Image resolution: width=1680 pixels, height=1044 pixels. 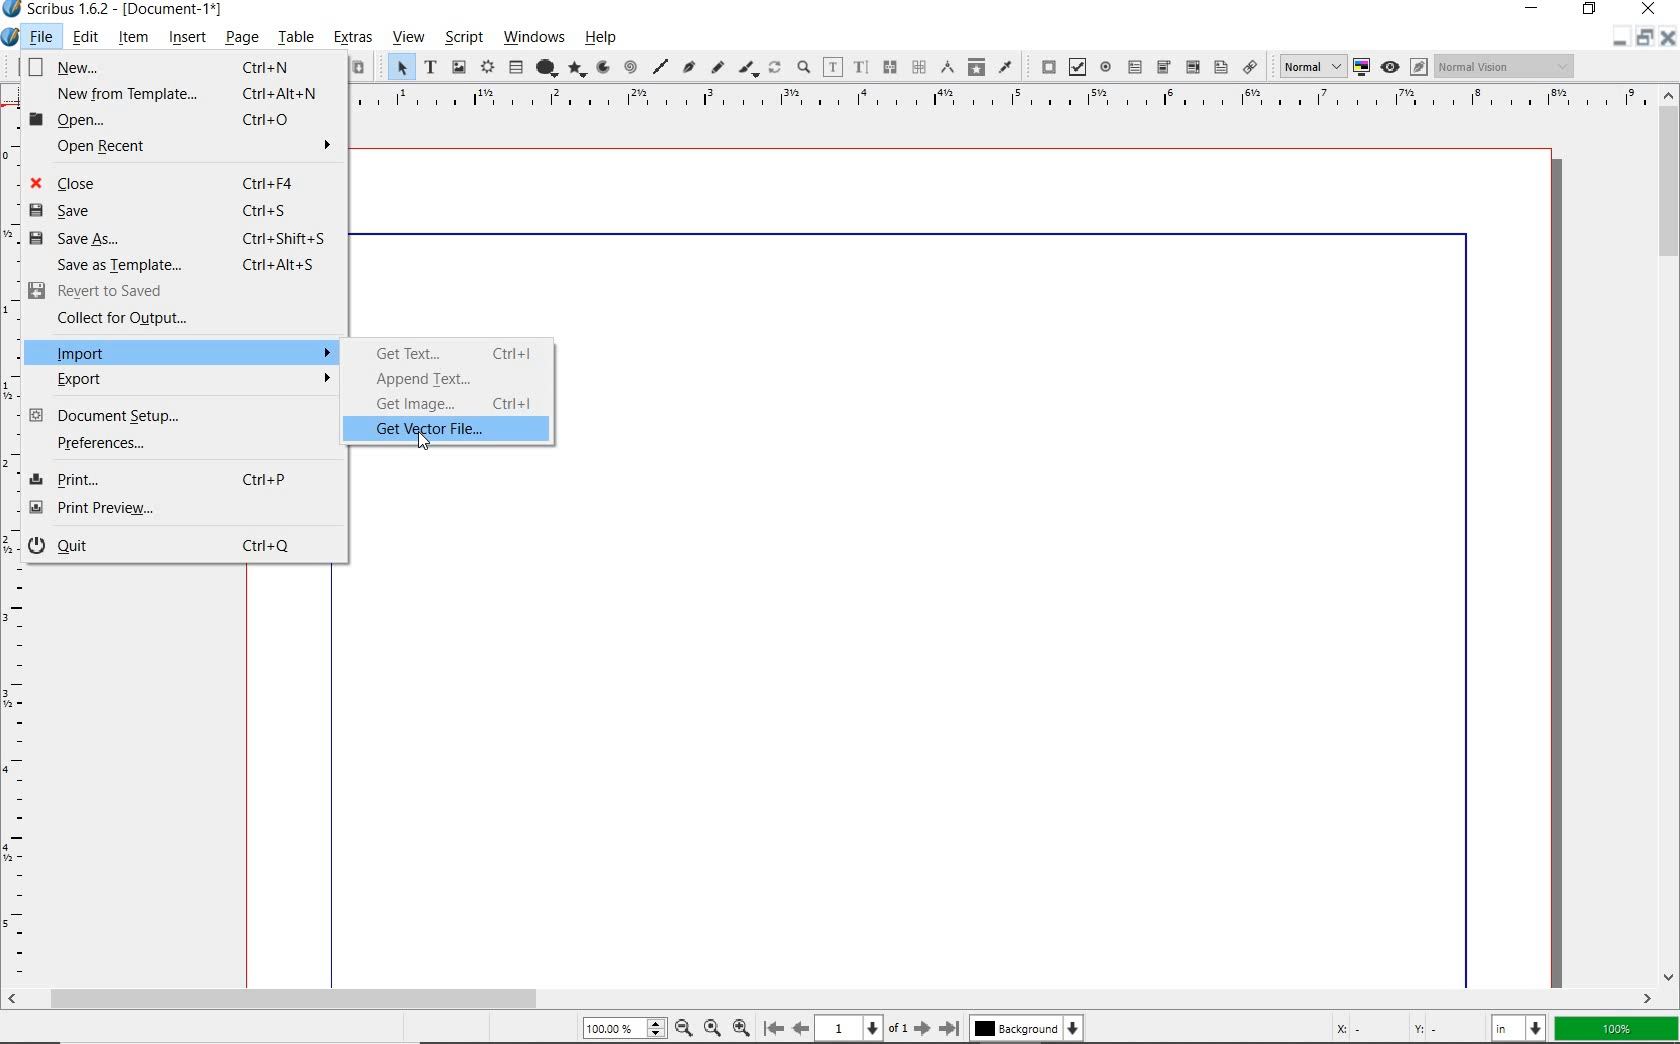 What do you see at coordinates (689, 67) in the screenshot?
I see `Bezier curve` at bounding box center [689, 67].